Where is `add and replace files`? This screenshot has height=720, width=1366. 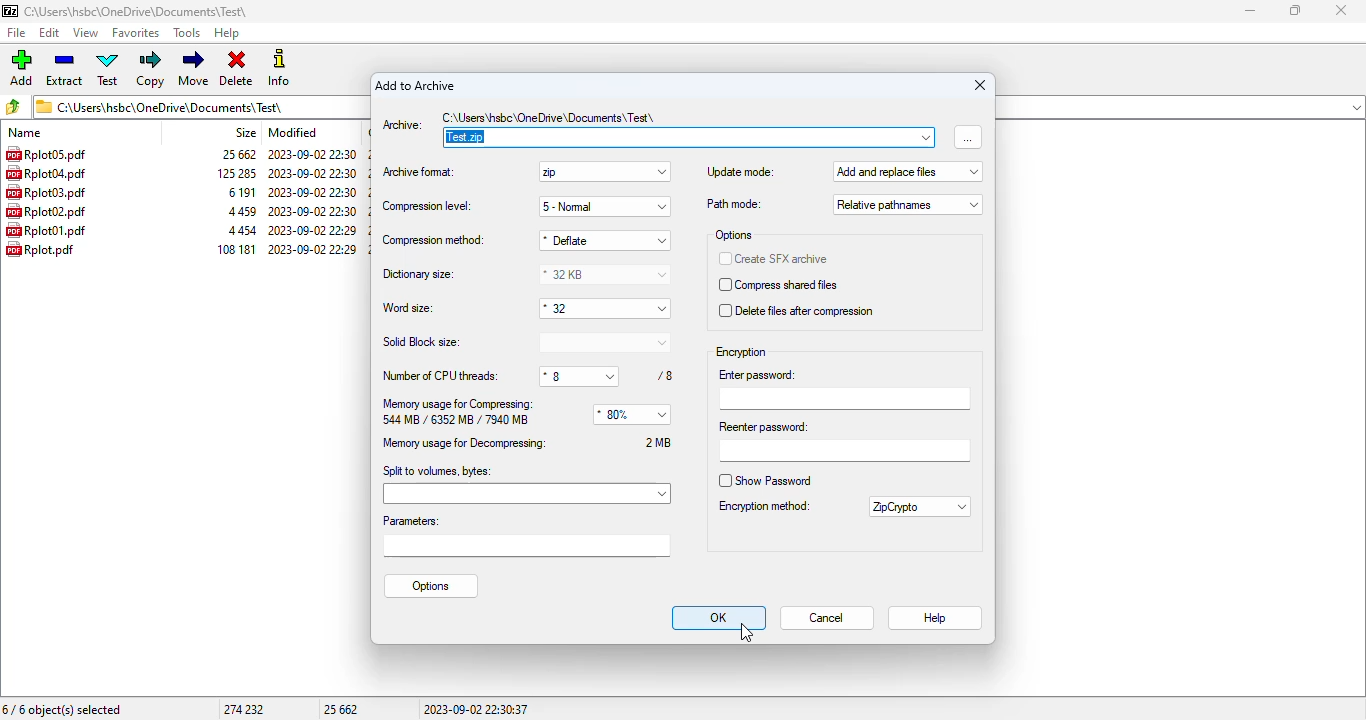 add and replace files is located at coordinates (905, 171).